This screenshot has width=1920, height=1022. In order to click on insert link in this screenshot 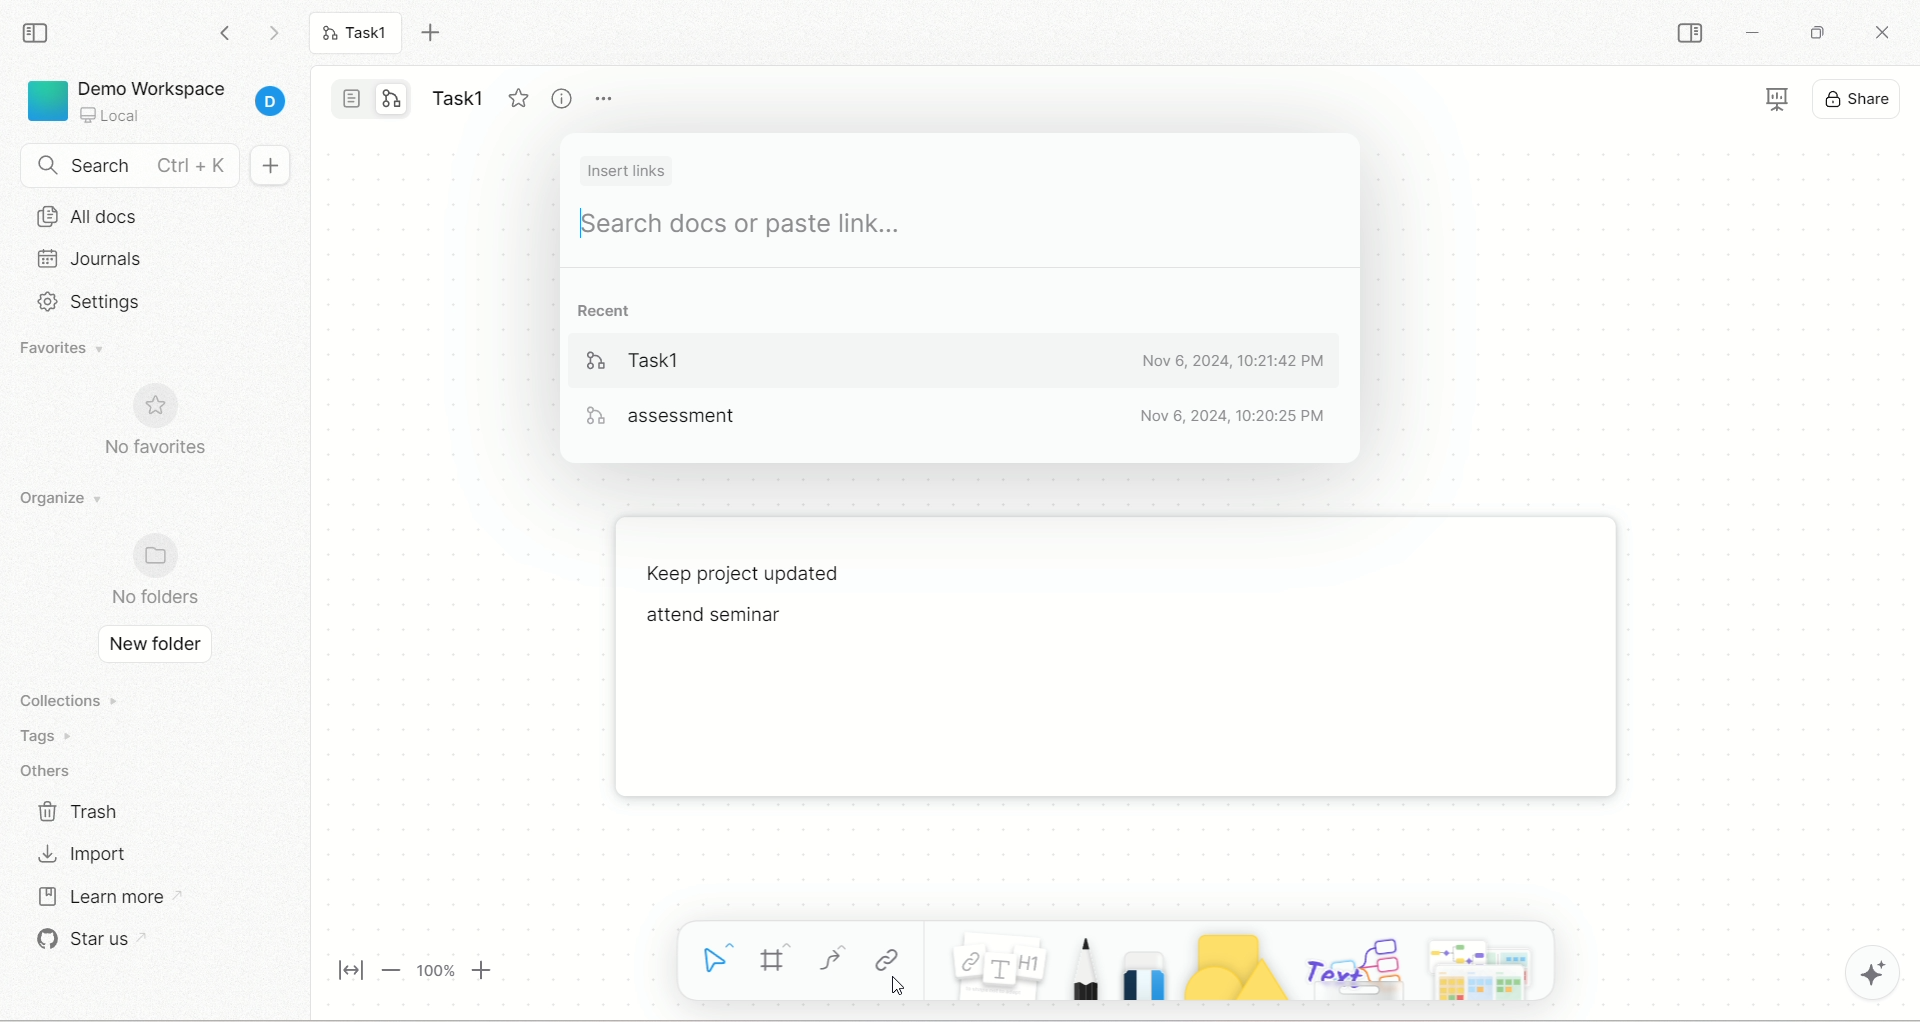, I will do `click(632, 169)`.